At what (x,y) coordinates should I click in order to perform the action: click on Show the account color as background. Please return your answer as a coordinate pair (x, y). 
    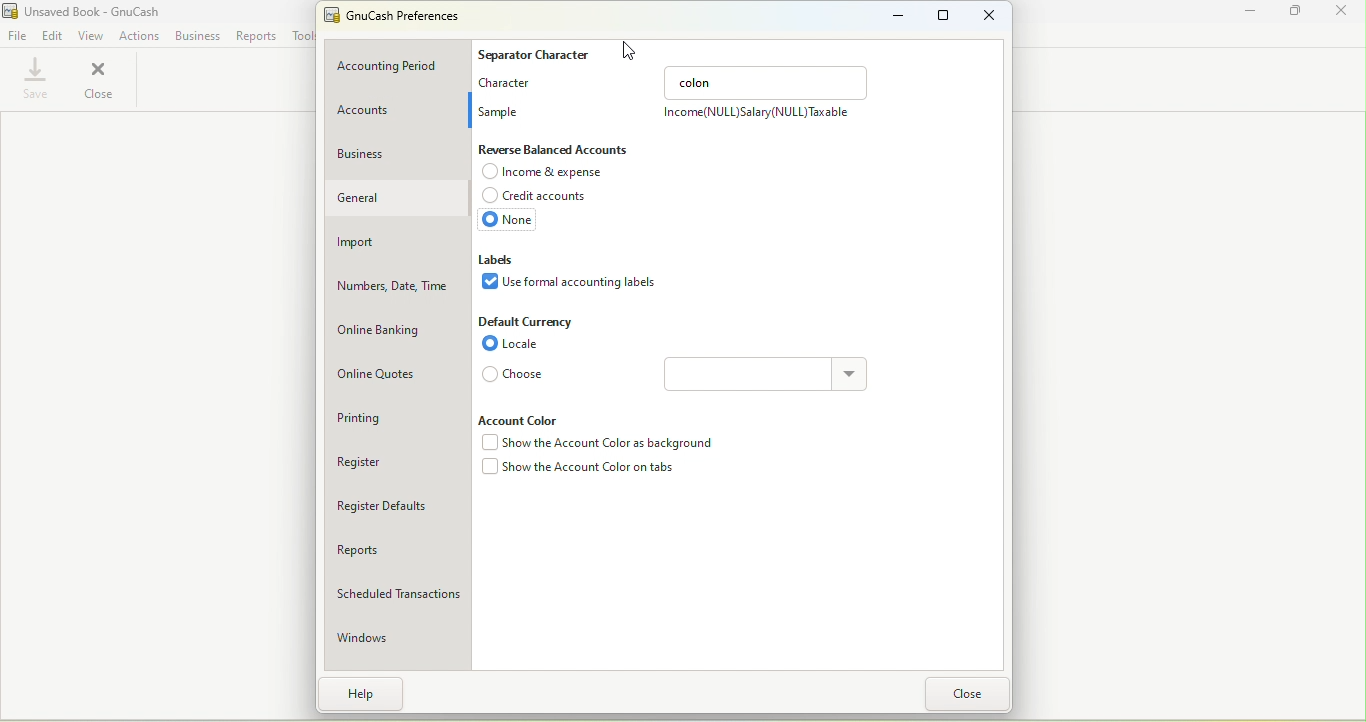
    Looking at the image, I should click on (605, 442).